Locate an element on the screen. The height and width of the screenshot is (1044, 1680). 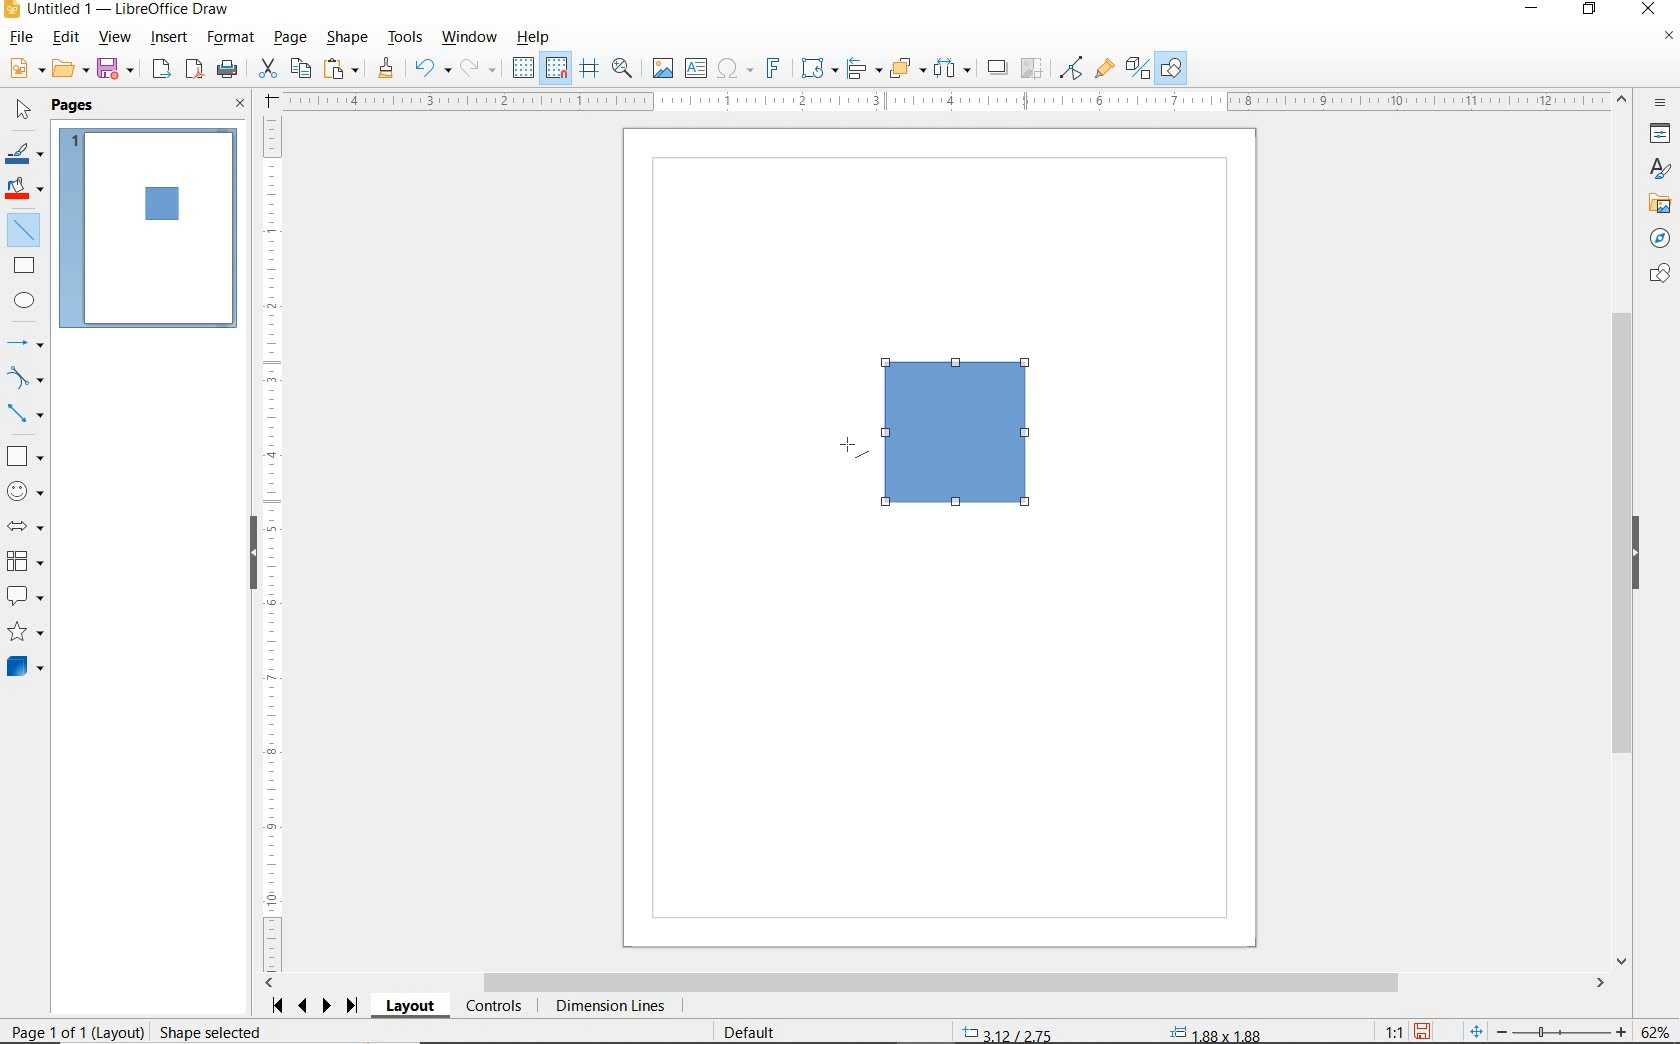
DEFAULT is located at coordinates (756, 1033).